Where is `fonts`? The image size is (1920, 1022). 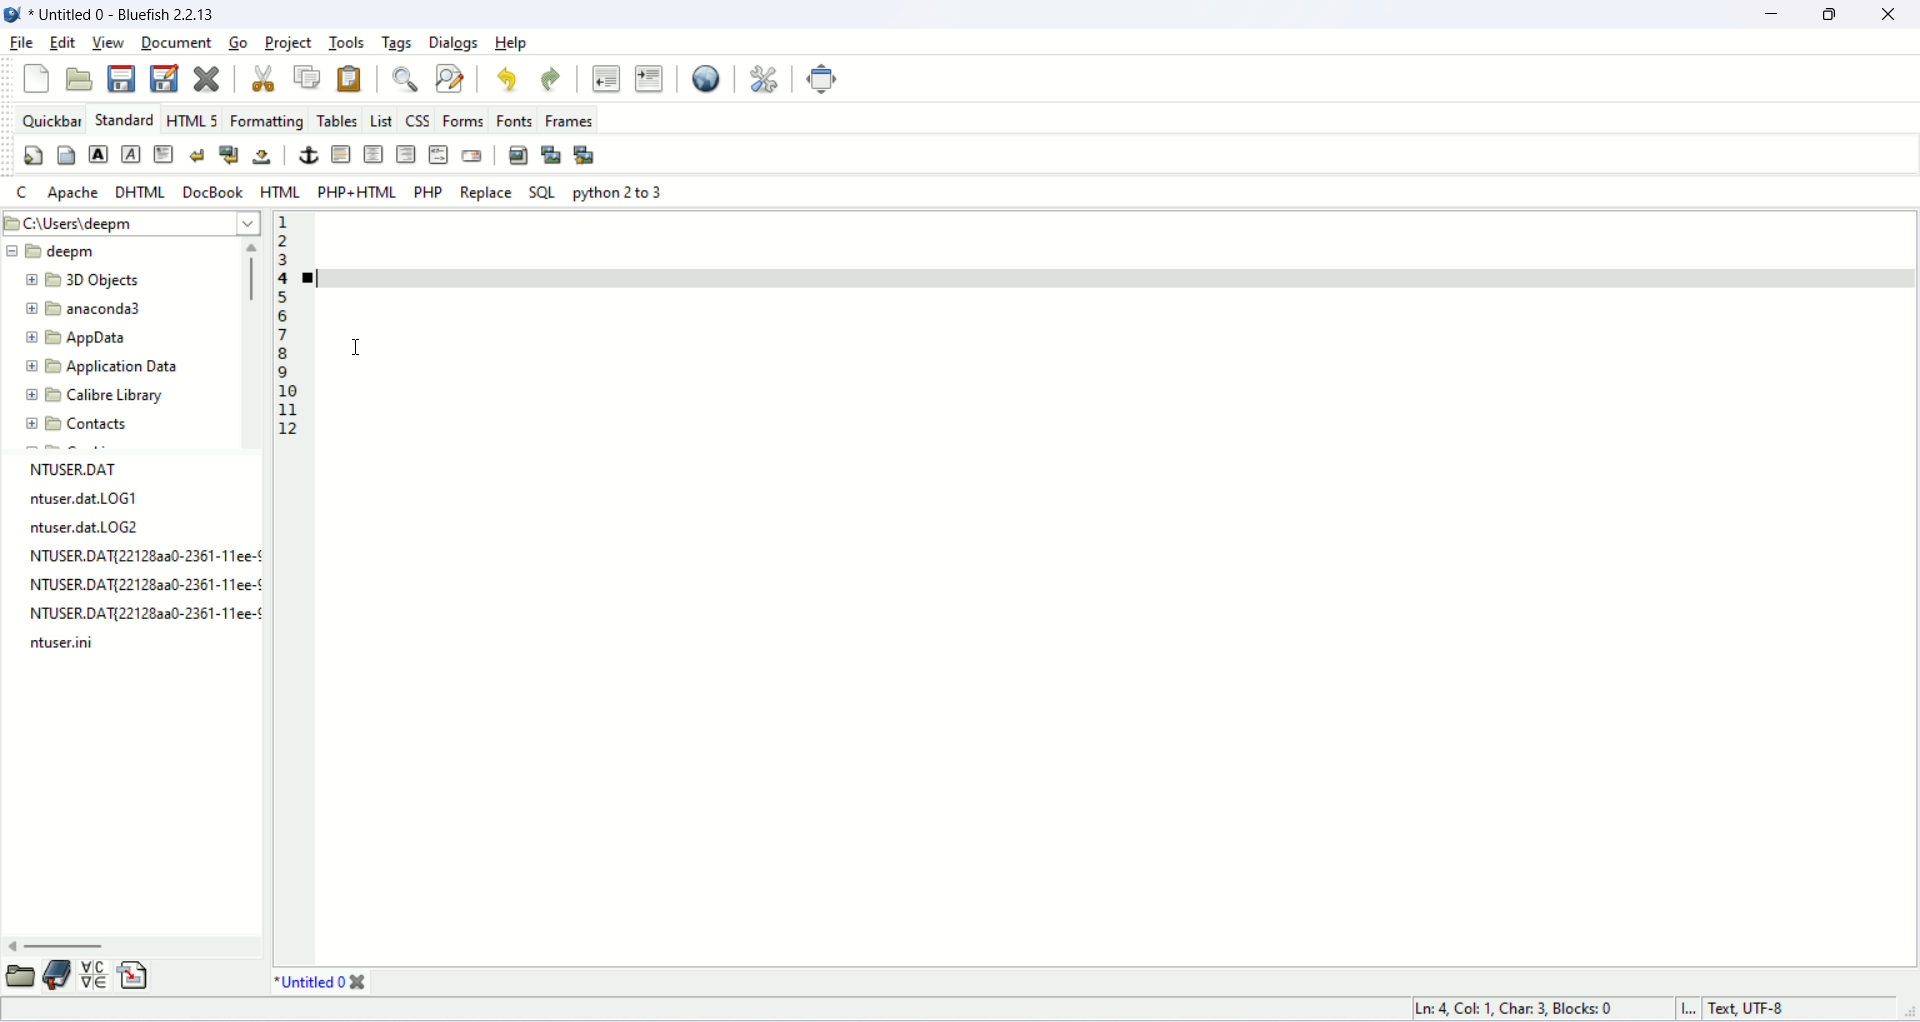 fonts is located at coordinates (512, 121).